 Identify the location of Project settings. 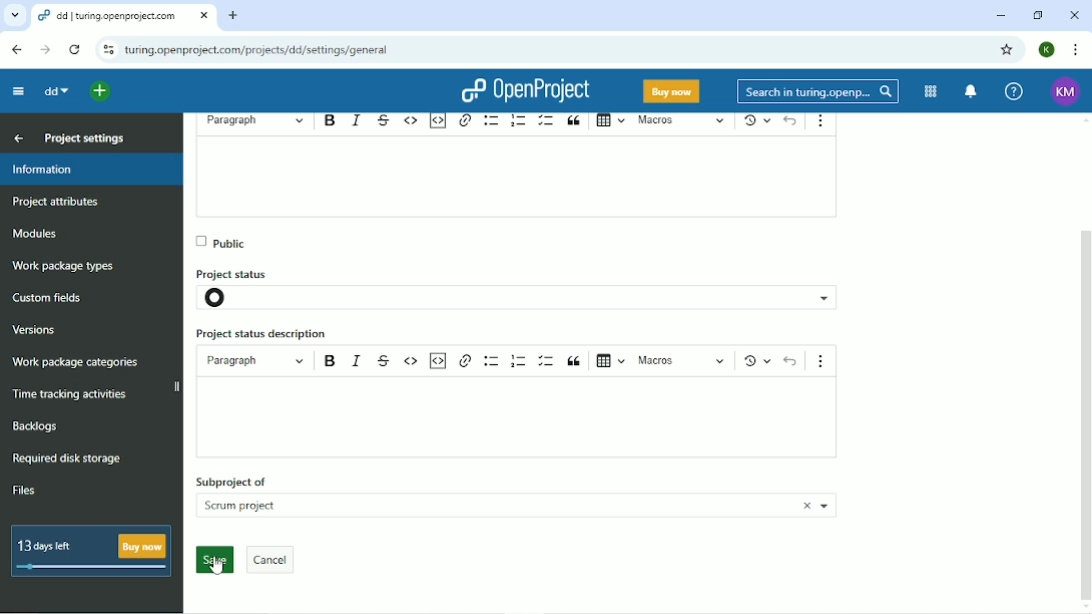
(83, 137).